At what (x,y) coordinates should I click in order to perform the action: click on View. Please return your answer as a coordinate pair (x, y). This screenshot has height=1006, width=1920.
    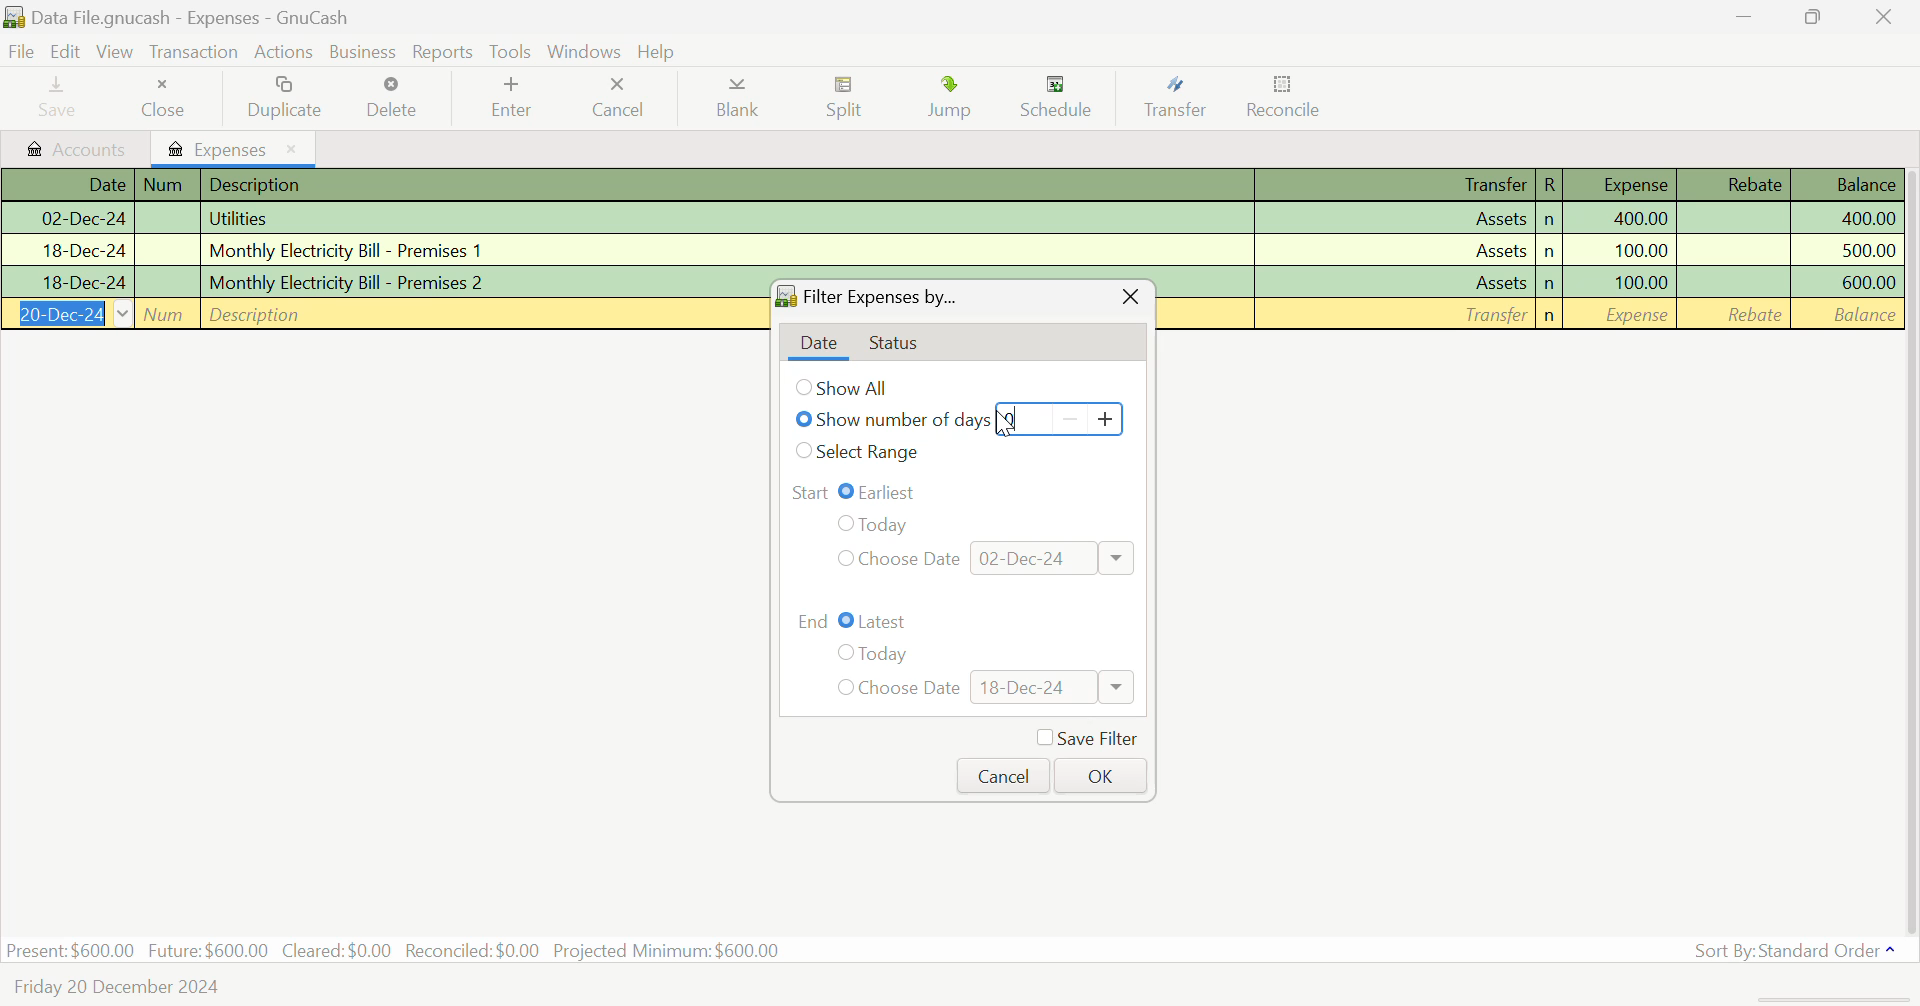
    Looking at the image, I should click on (115, 53).